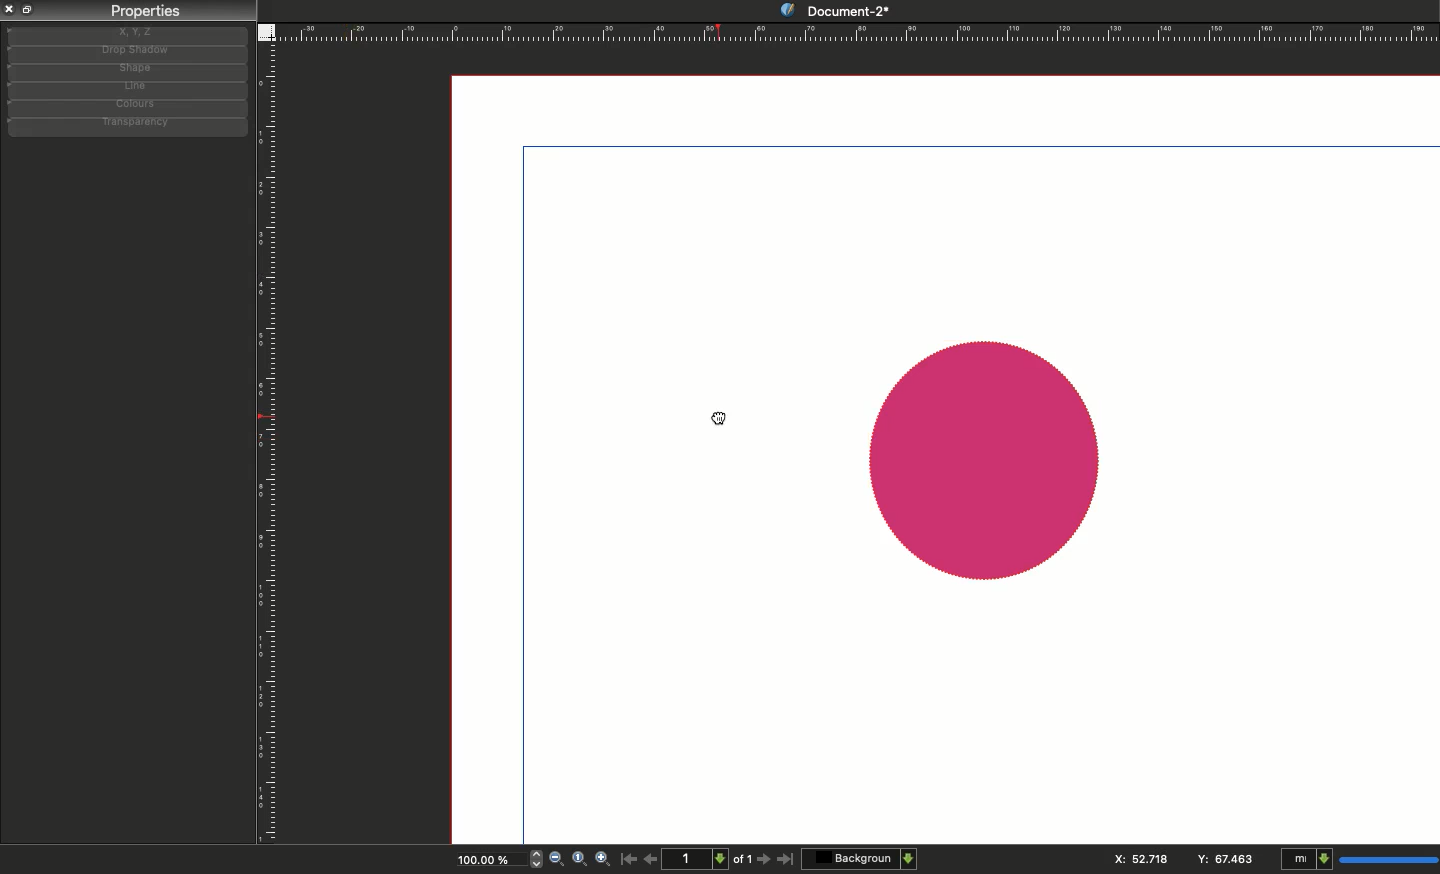  I want to click on Shape, so click(125, 71).